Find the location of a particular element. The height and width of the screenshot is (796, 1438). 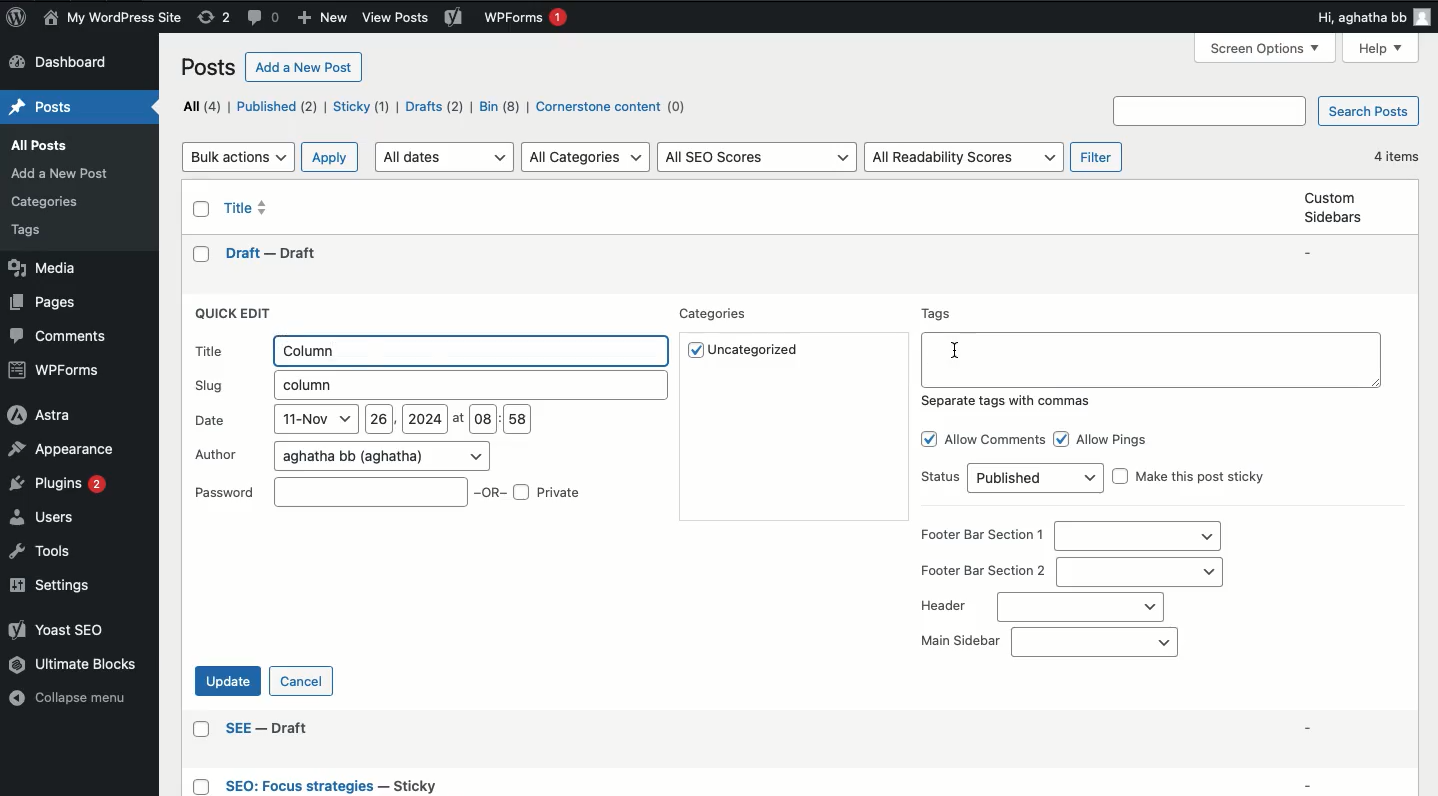

Plugins is located at coordinates (59, 488).